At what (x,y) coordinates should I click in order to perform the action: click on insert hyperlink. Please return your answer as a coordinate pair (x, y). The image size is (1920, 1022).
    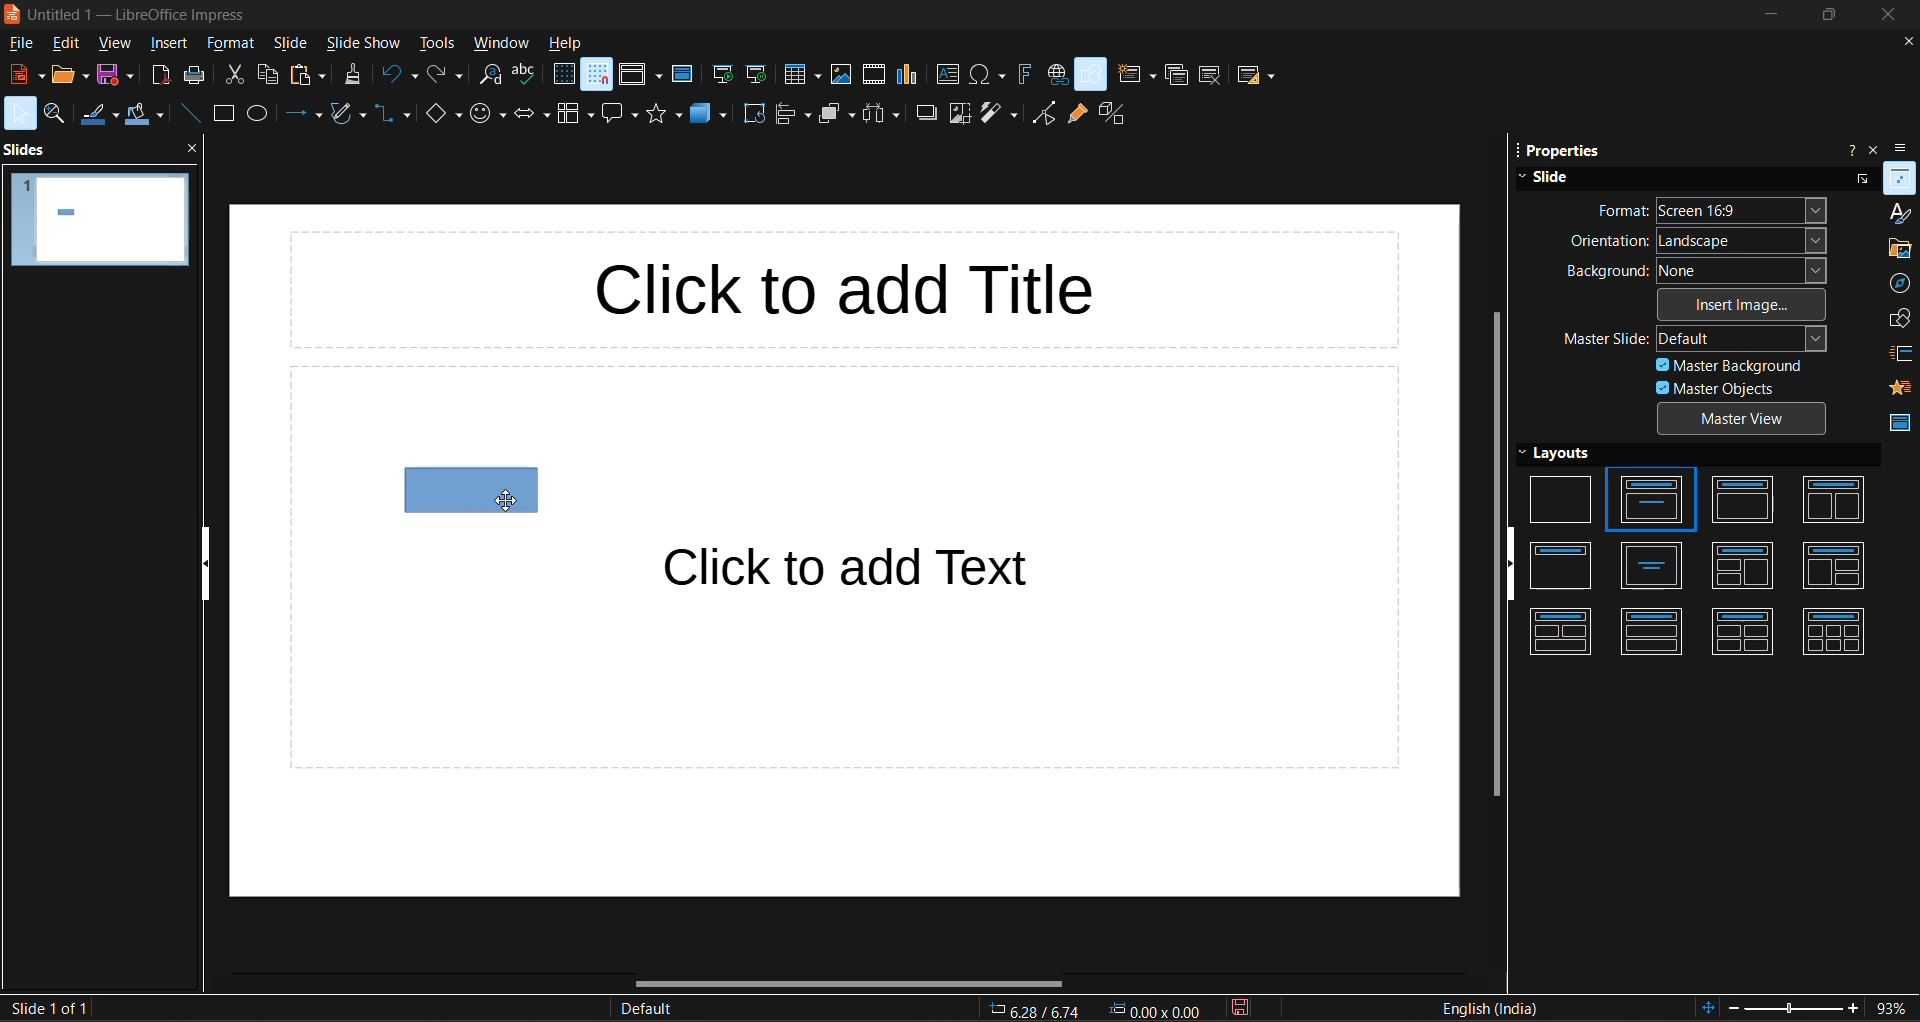
    Looking at the image, I should click on (1055, 76).